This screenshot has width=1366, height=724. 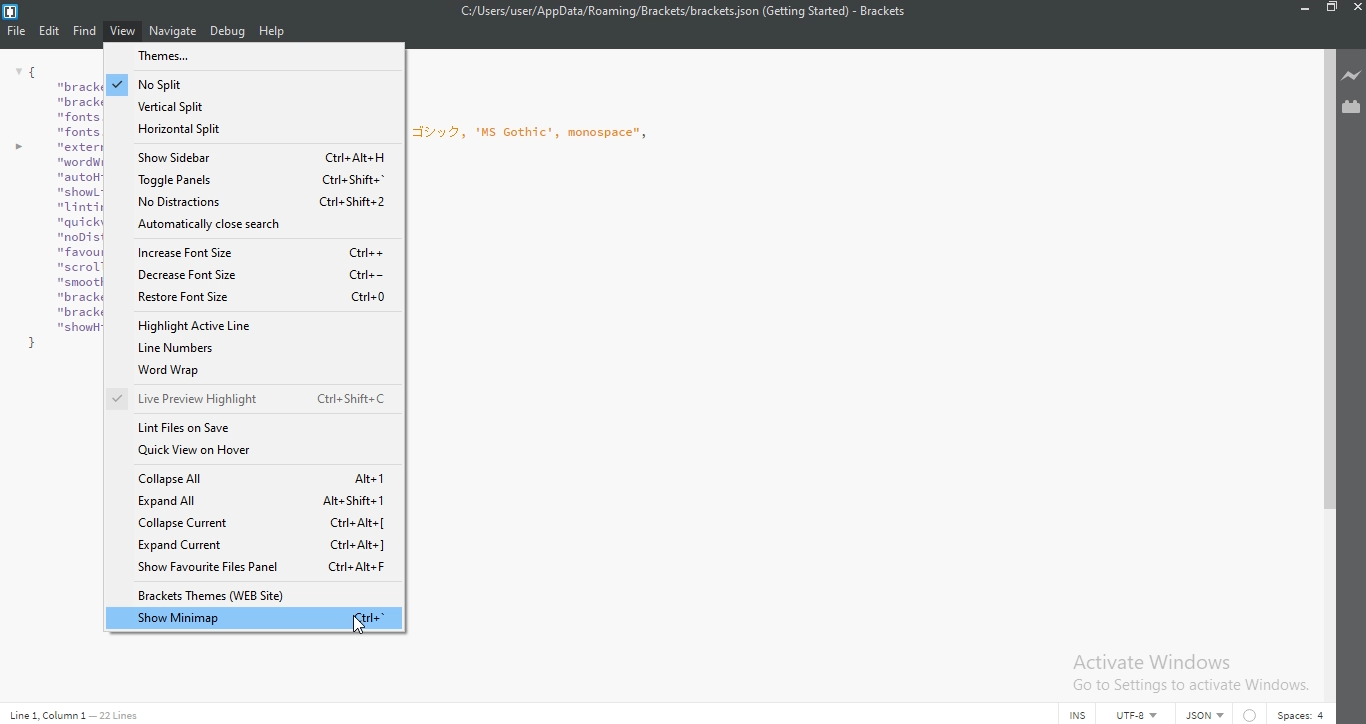 What do you see at coordinates (78, 714) in the screenshot?
I see `Line code data` at bounding box center [78, 714].